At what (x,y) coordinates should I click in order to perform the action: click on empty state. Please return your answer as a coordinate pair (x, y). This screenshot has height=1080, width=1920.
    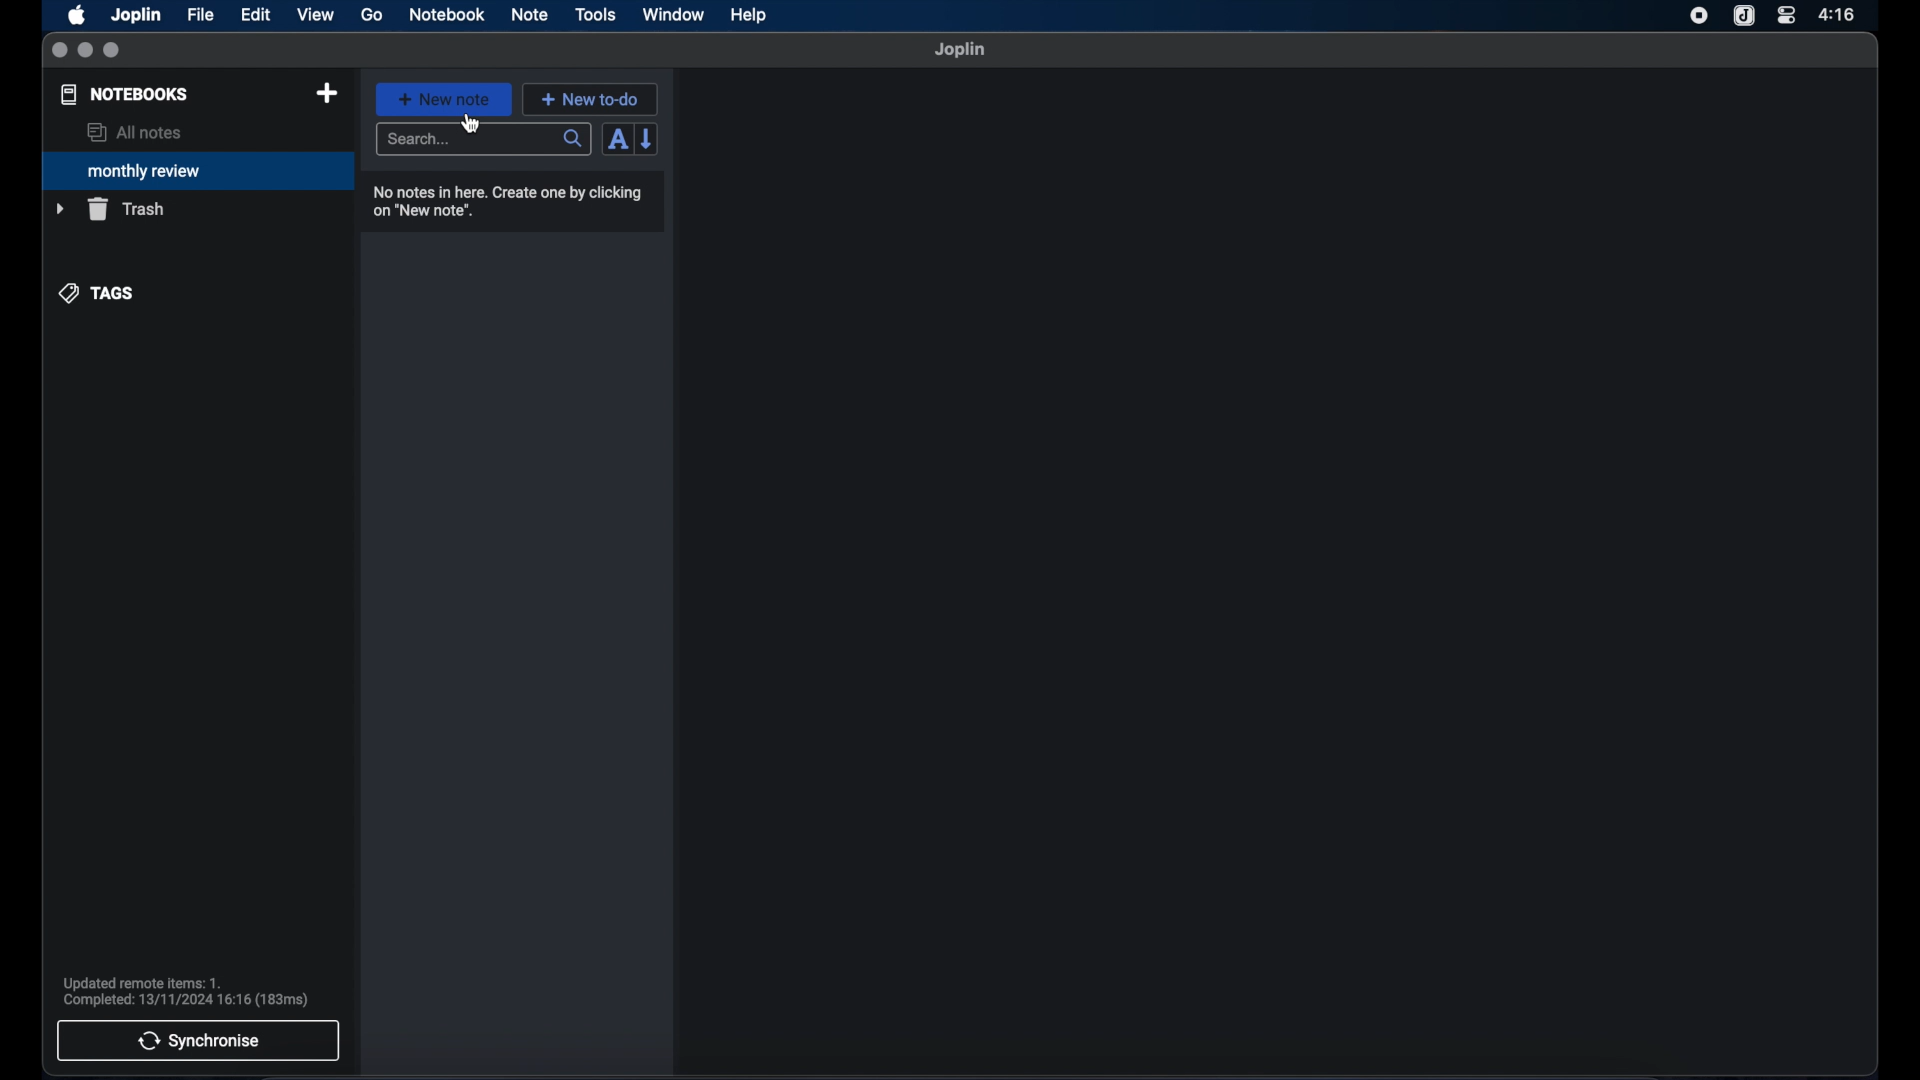
    Looking at the image, I should click on (1277, 571).